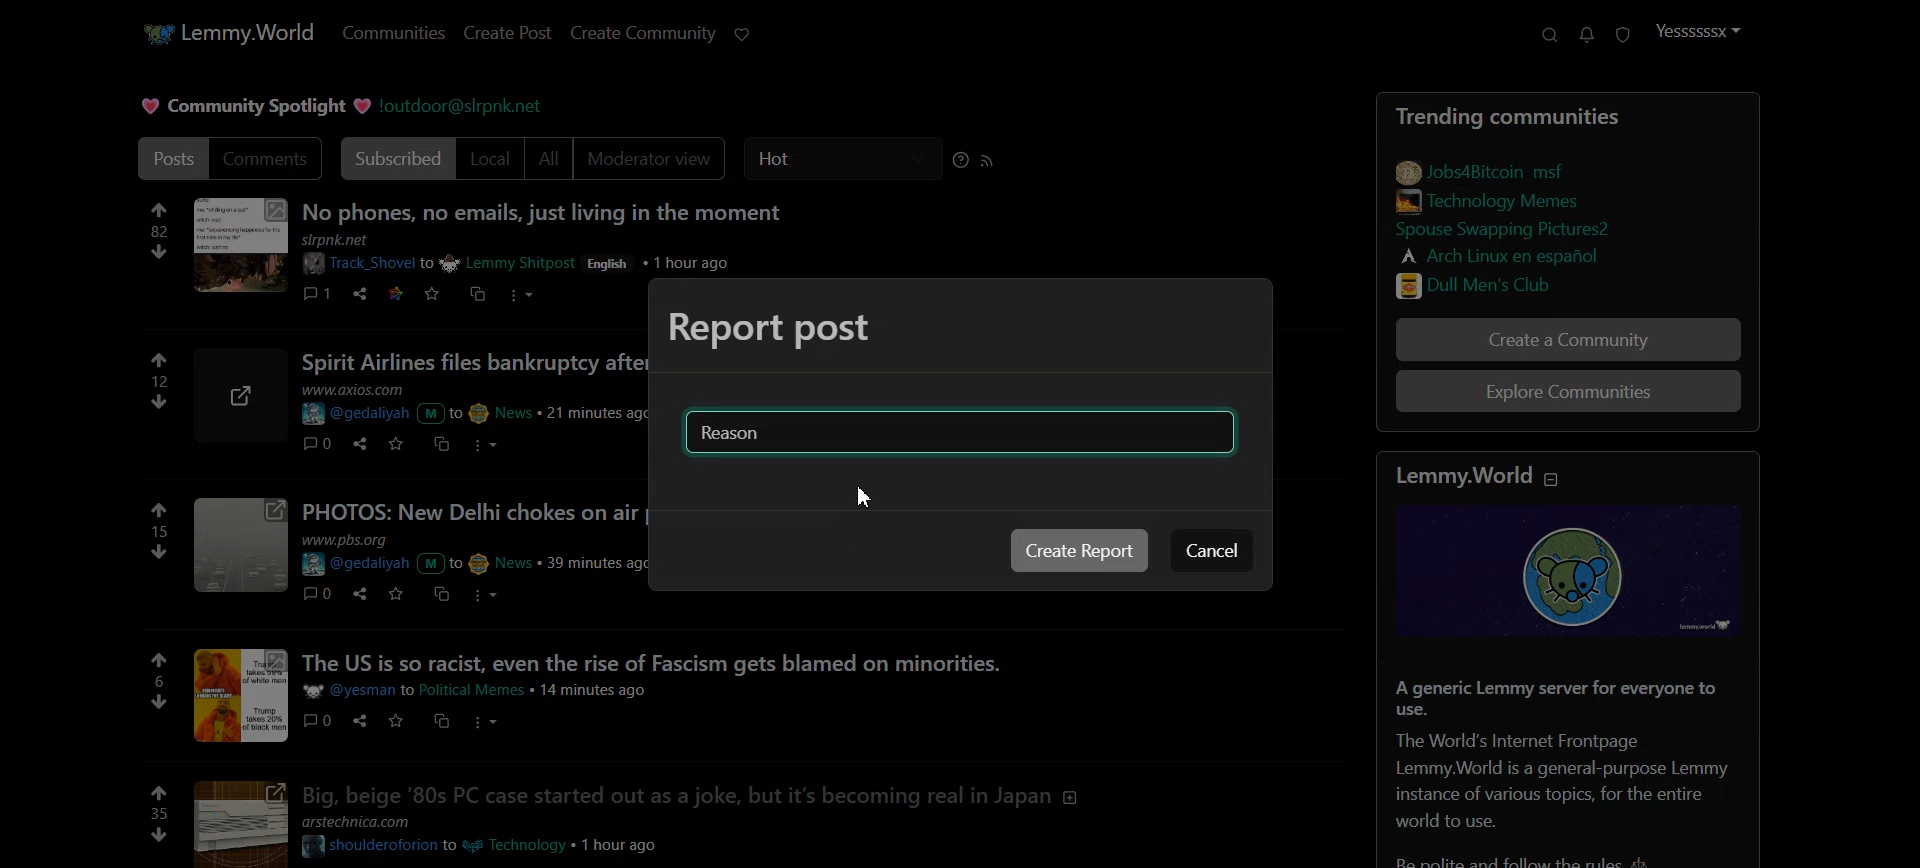 Image resolution: width=1920 pixels, height=868 pixels. Describe the element at coordinates (506, 33) in the screenshot. I see `Create Post` at that location.